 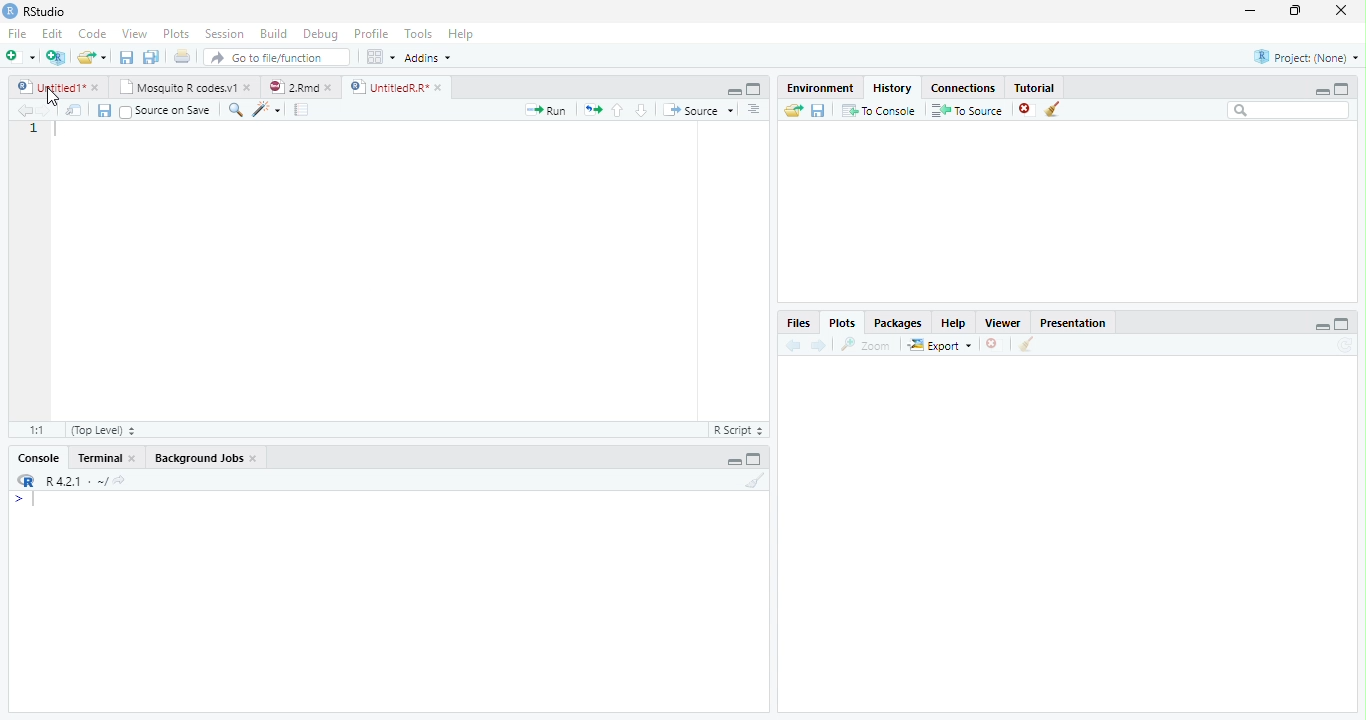 What do you see at coordinates (1249, 12) in the screenshot?
I see `minimize` at bounding box center [1249, 12].